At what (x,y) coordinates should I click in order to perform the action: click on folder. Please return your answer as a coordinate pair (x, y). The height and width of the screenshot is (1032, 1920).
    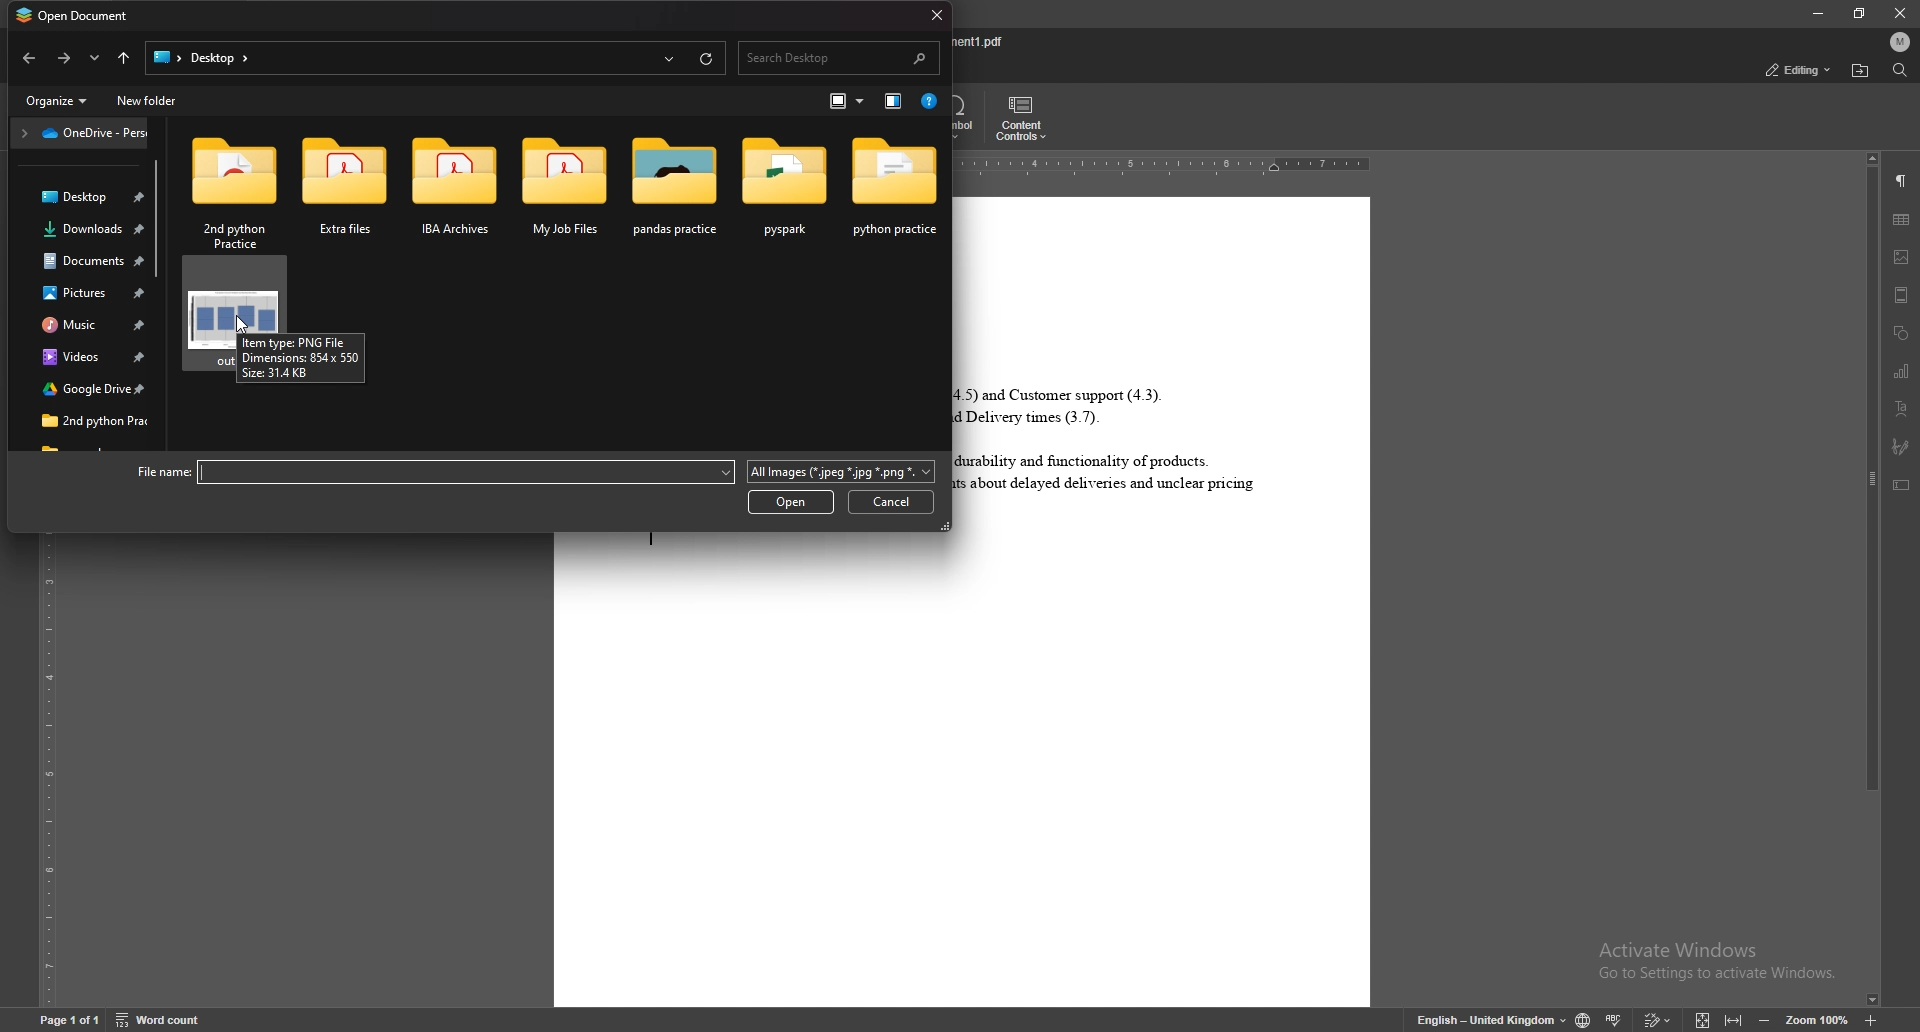
    Looking at the image, I should click on (895, 187).